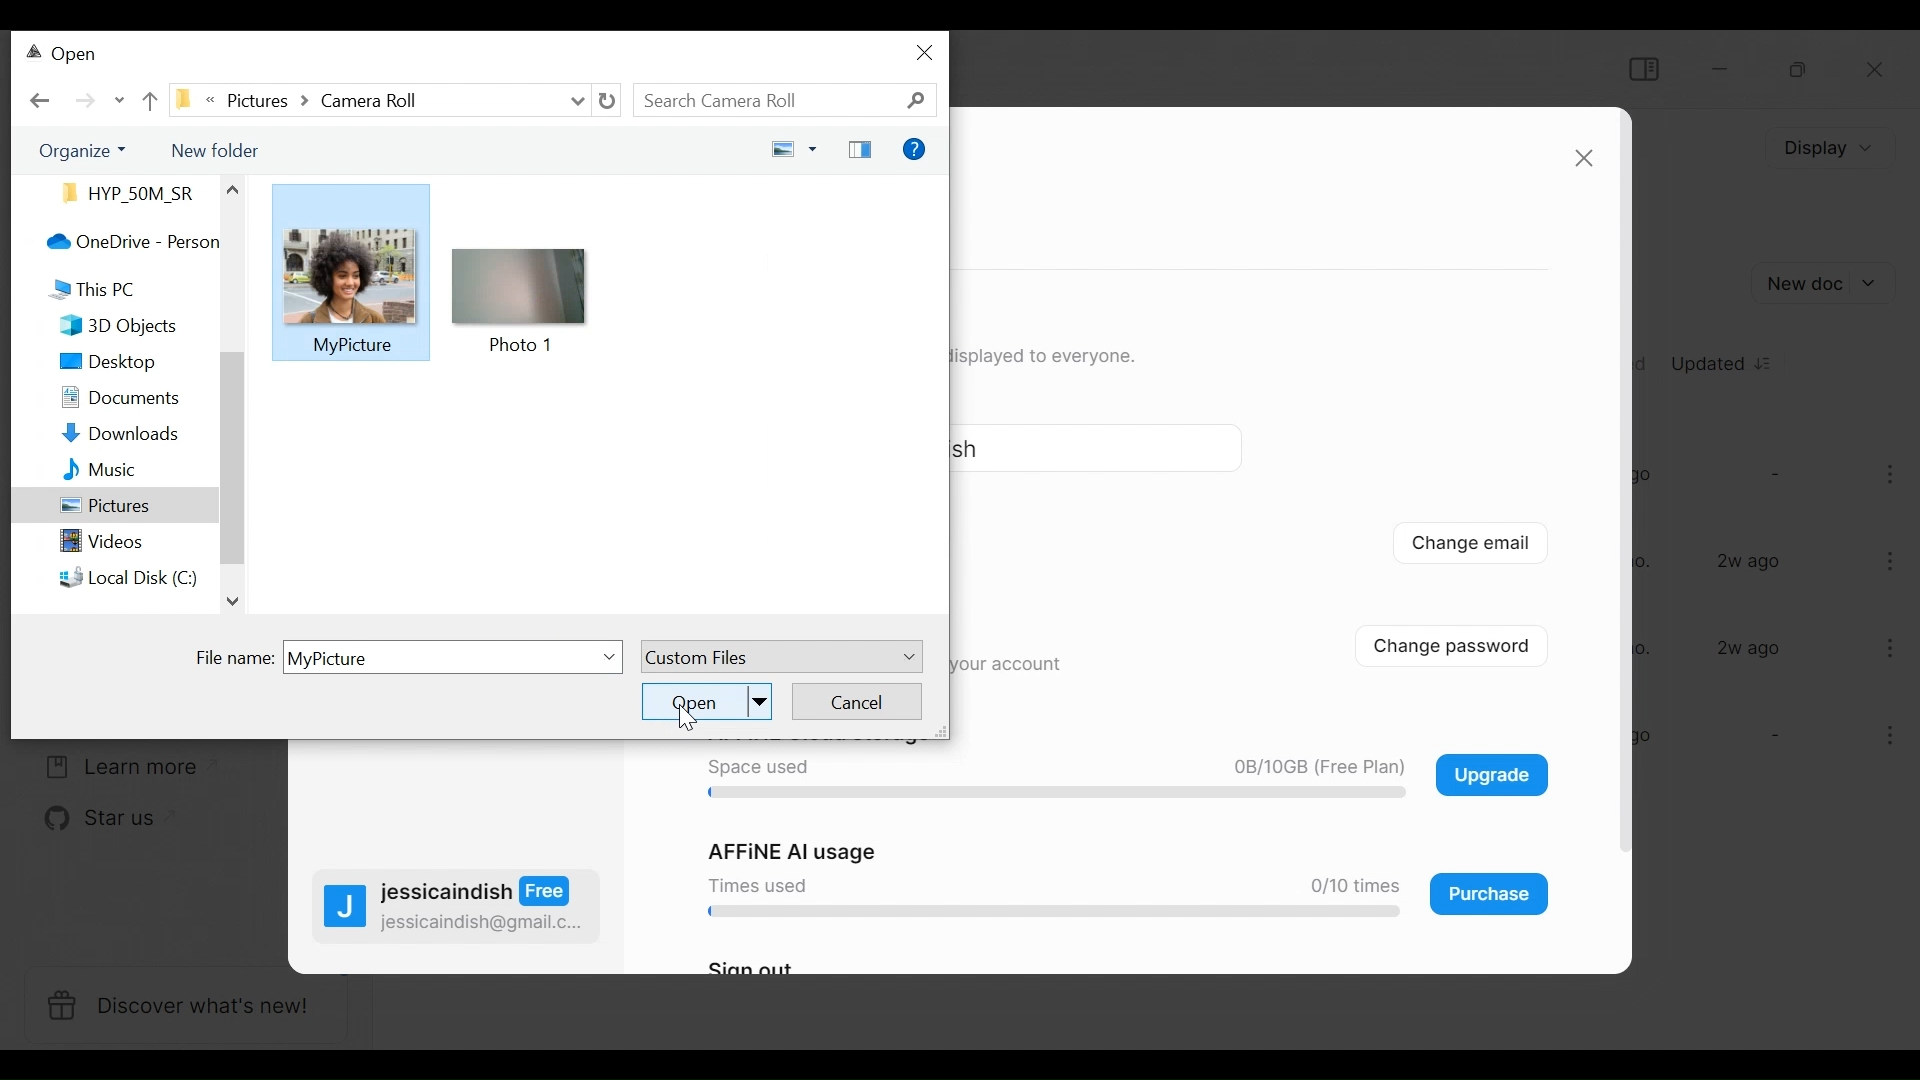 The image size is (1920, 1080). What do you see at coordinates (345, 910) in the screenshot?
I see `profile` at bounding box center [345, 910].